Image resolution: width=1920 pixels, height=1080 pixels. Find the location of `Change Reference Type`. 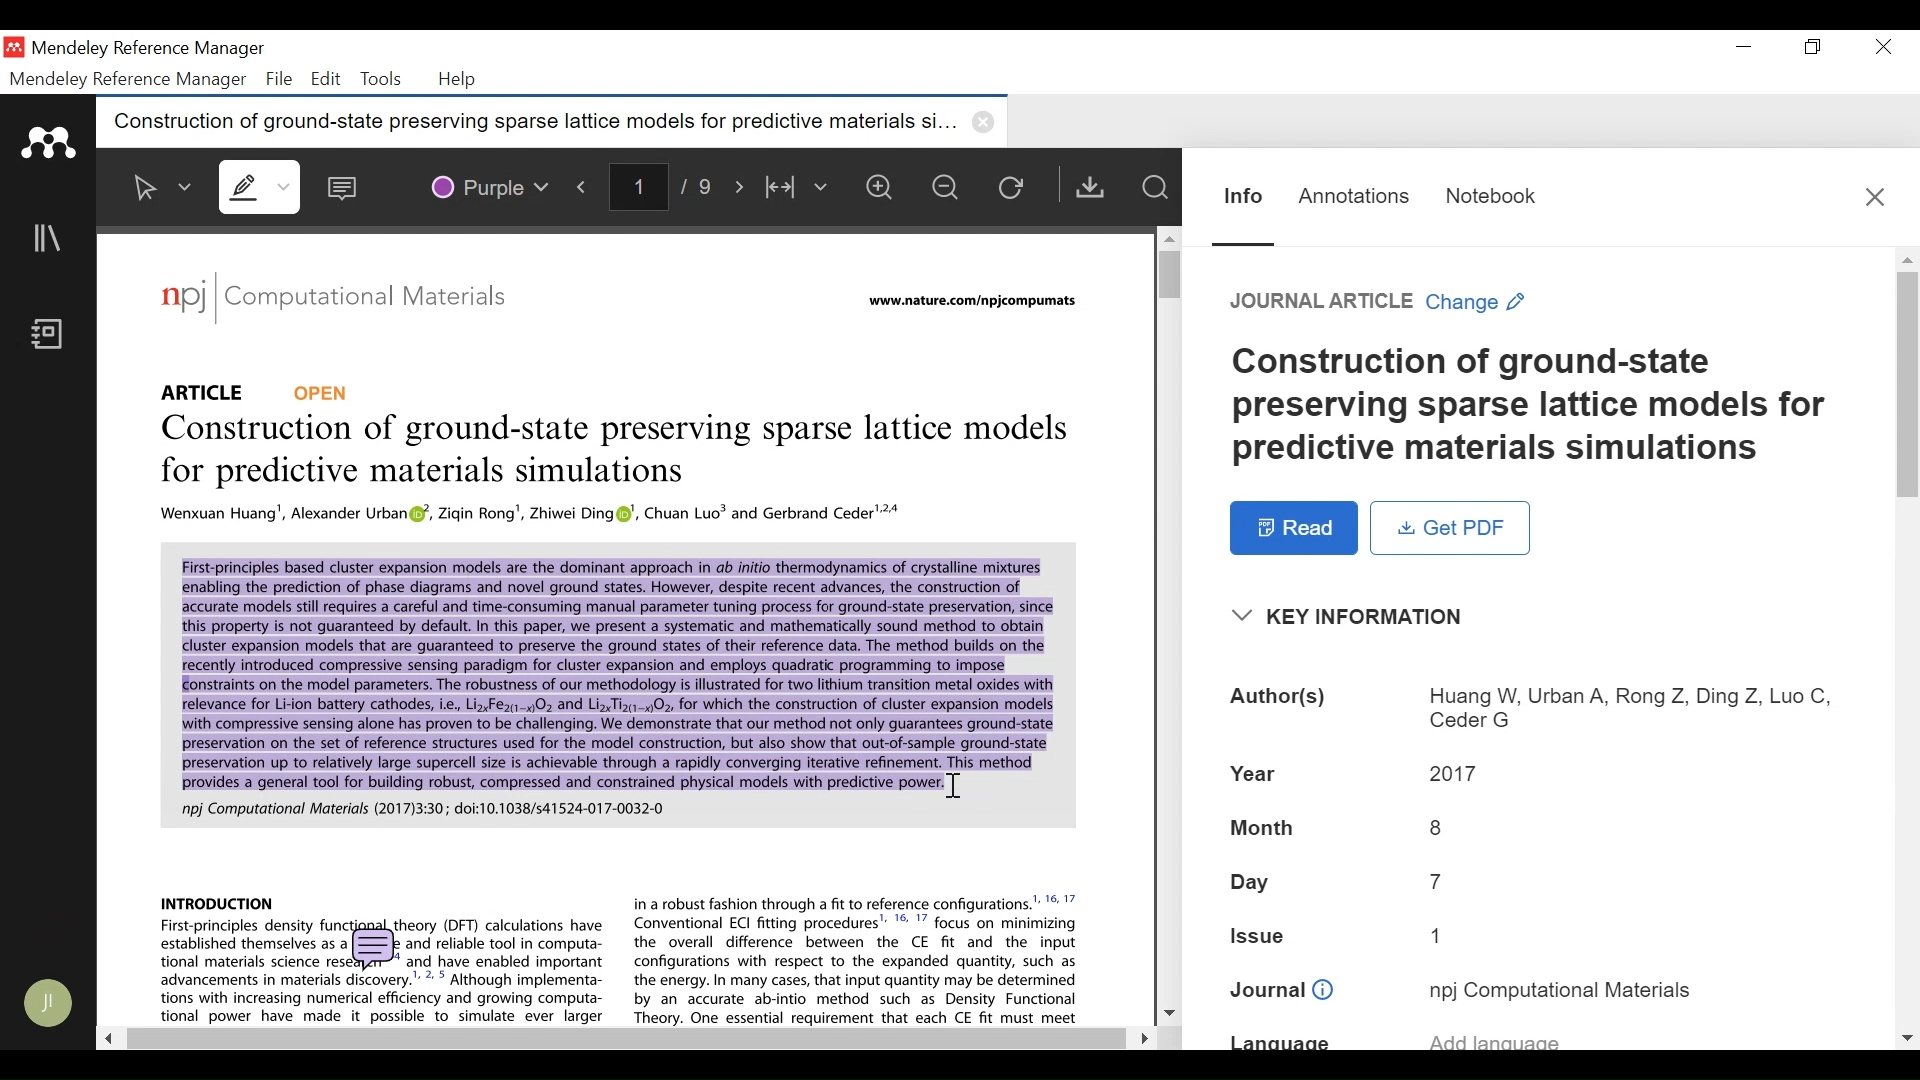

Change Reference Type is located at coordinates (1378, 301).